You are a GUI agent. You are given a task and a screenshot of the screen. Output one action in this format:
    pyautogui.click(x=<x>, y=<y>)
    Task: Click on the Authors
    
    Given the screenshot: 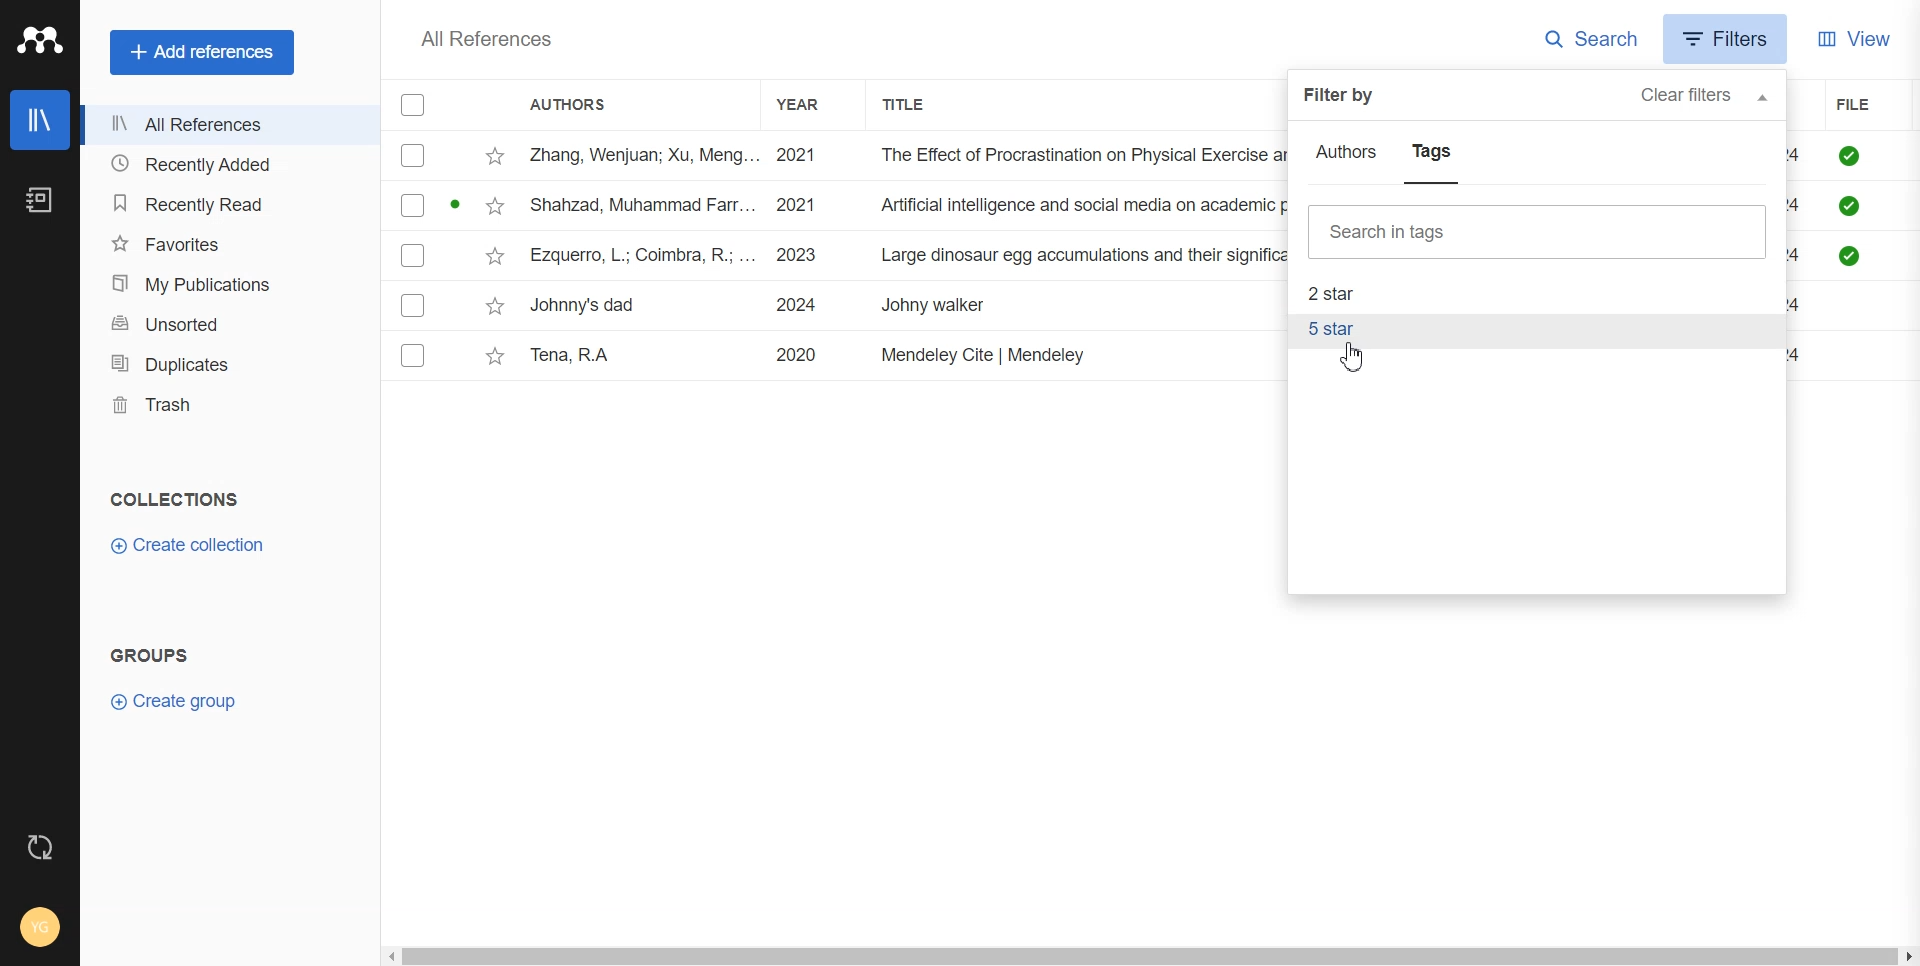 What is the action you would take?
    pyautogui.click(x=1348, y=155)
    